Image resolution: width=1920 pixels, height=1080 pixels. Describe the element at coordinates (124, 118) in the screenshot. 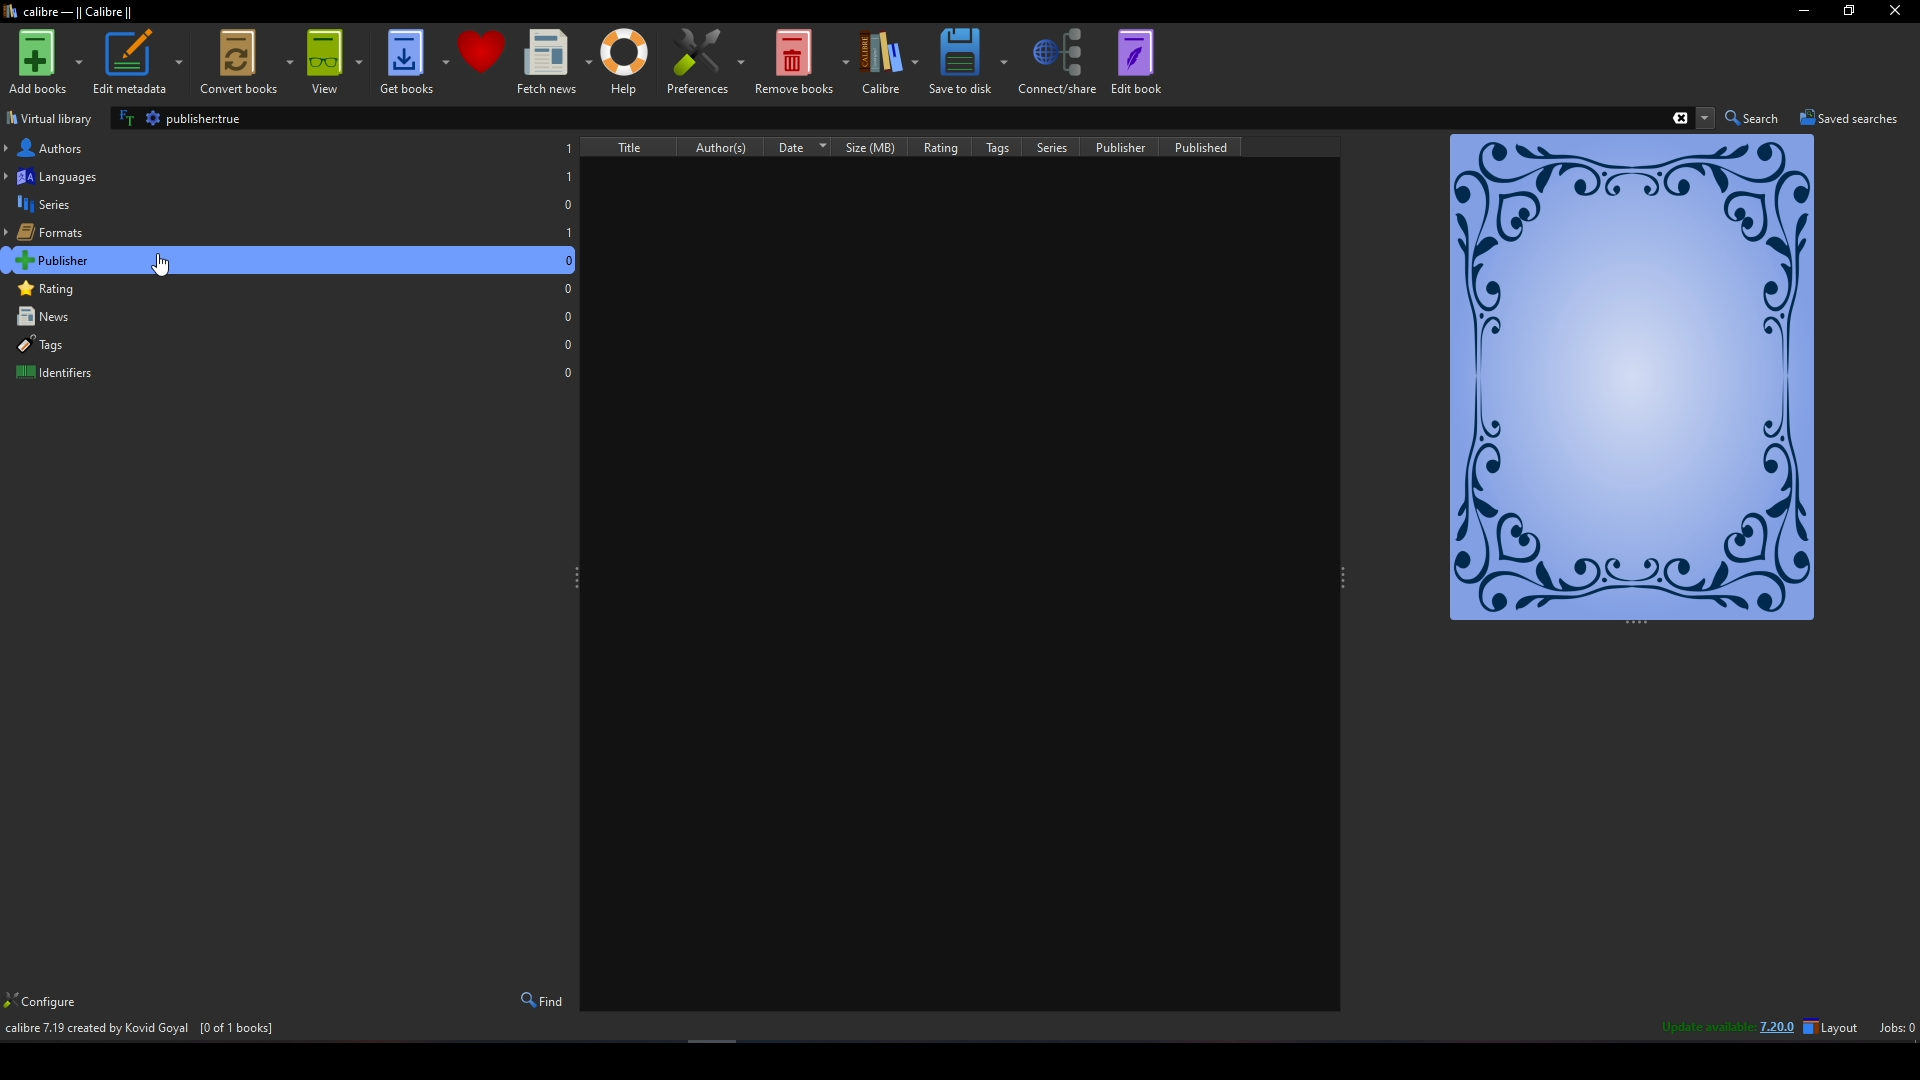

I see `Search full text` at that location.